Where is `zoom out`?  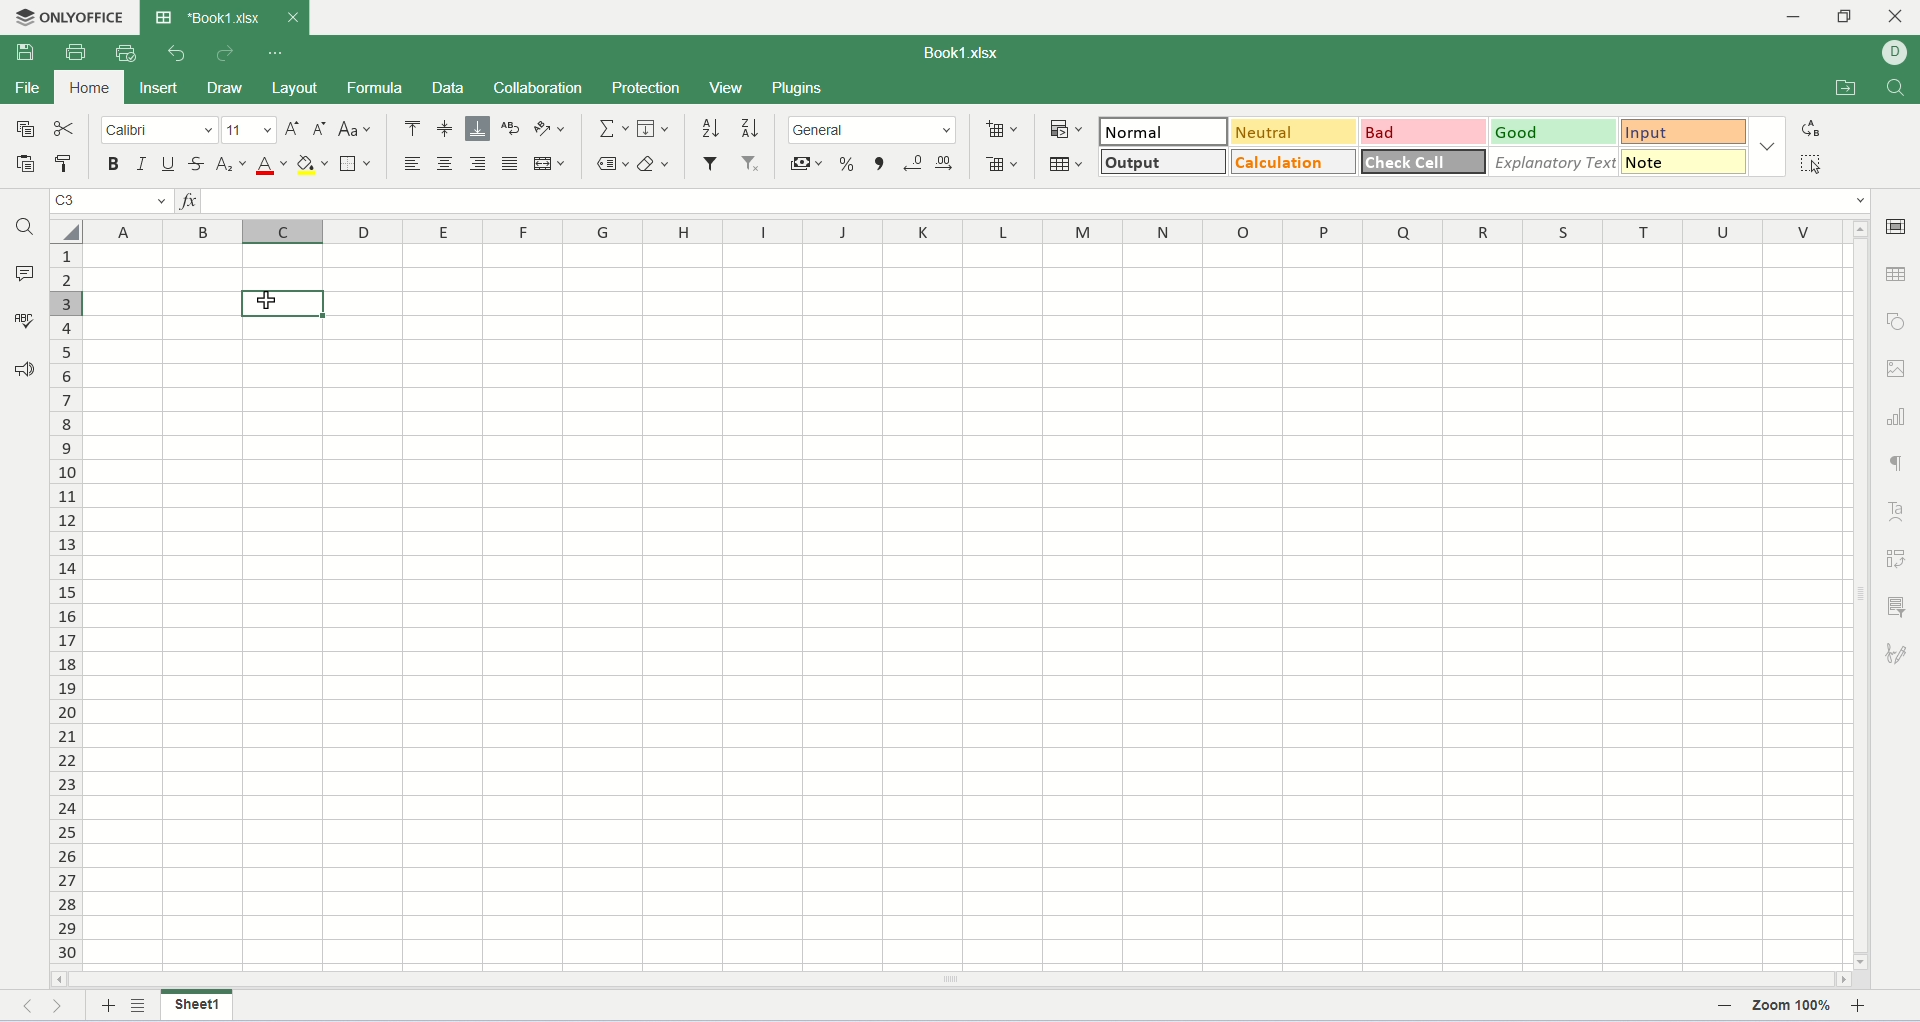
zoom out is located at coordinates (1724, 1005).